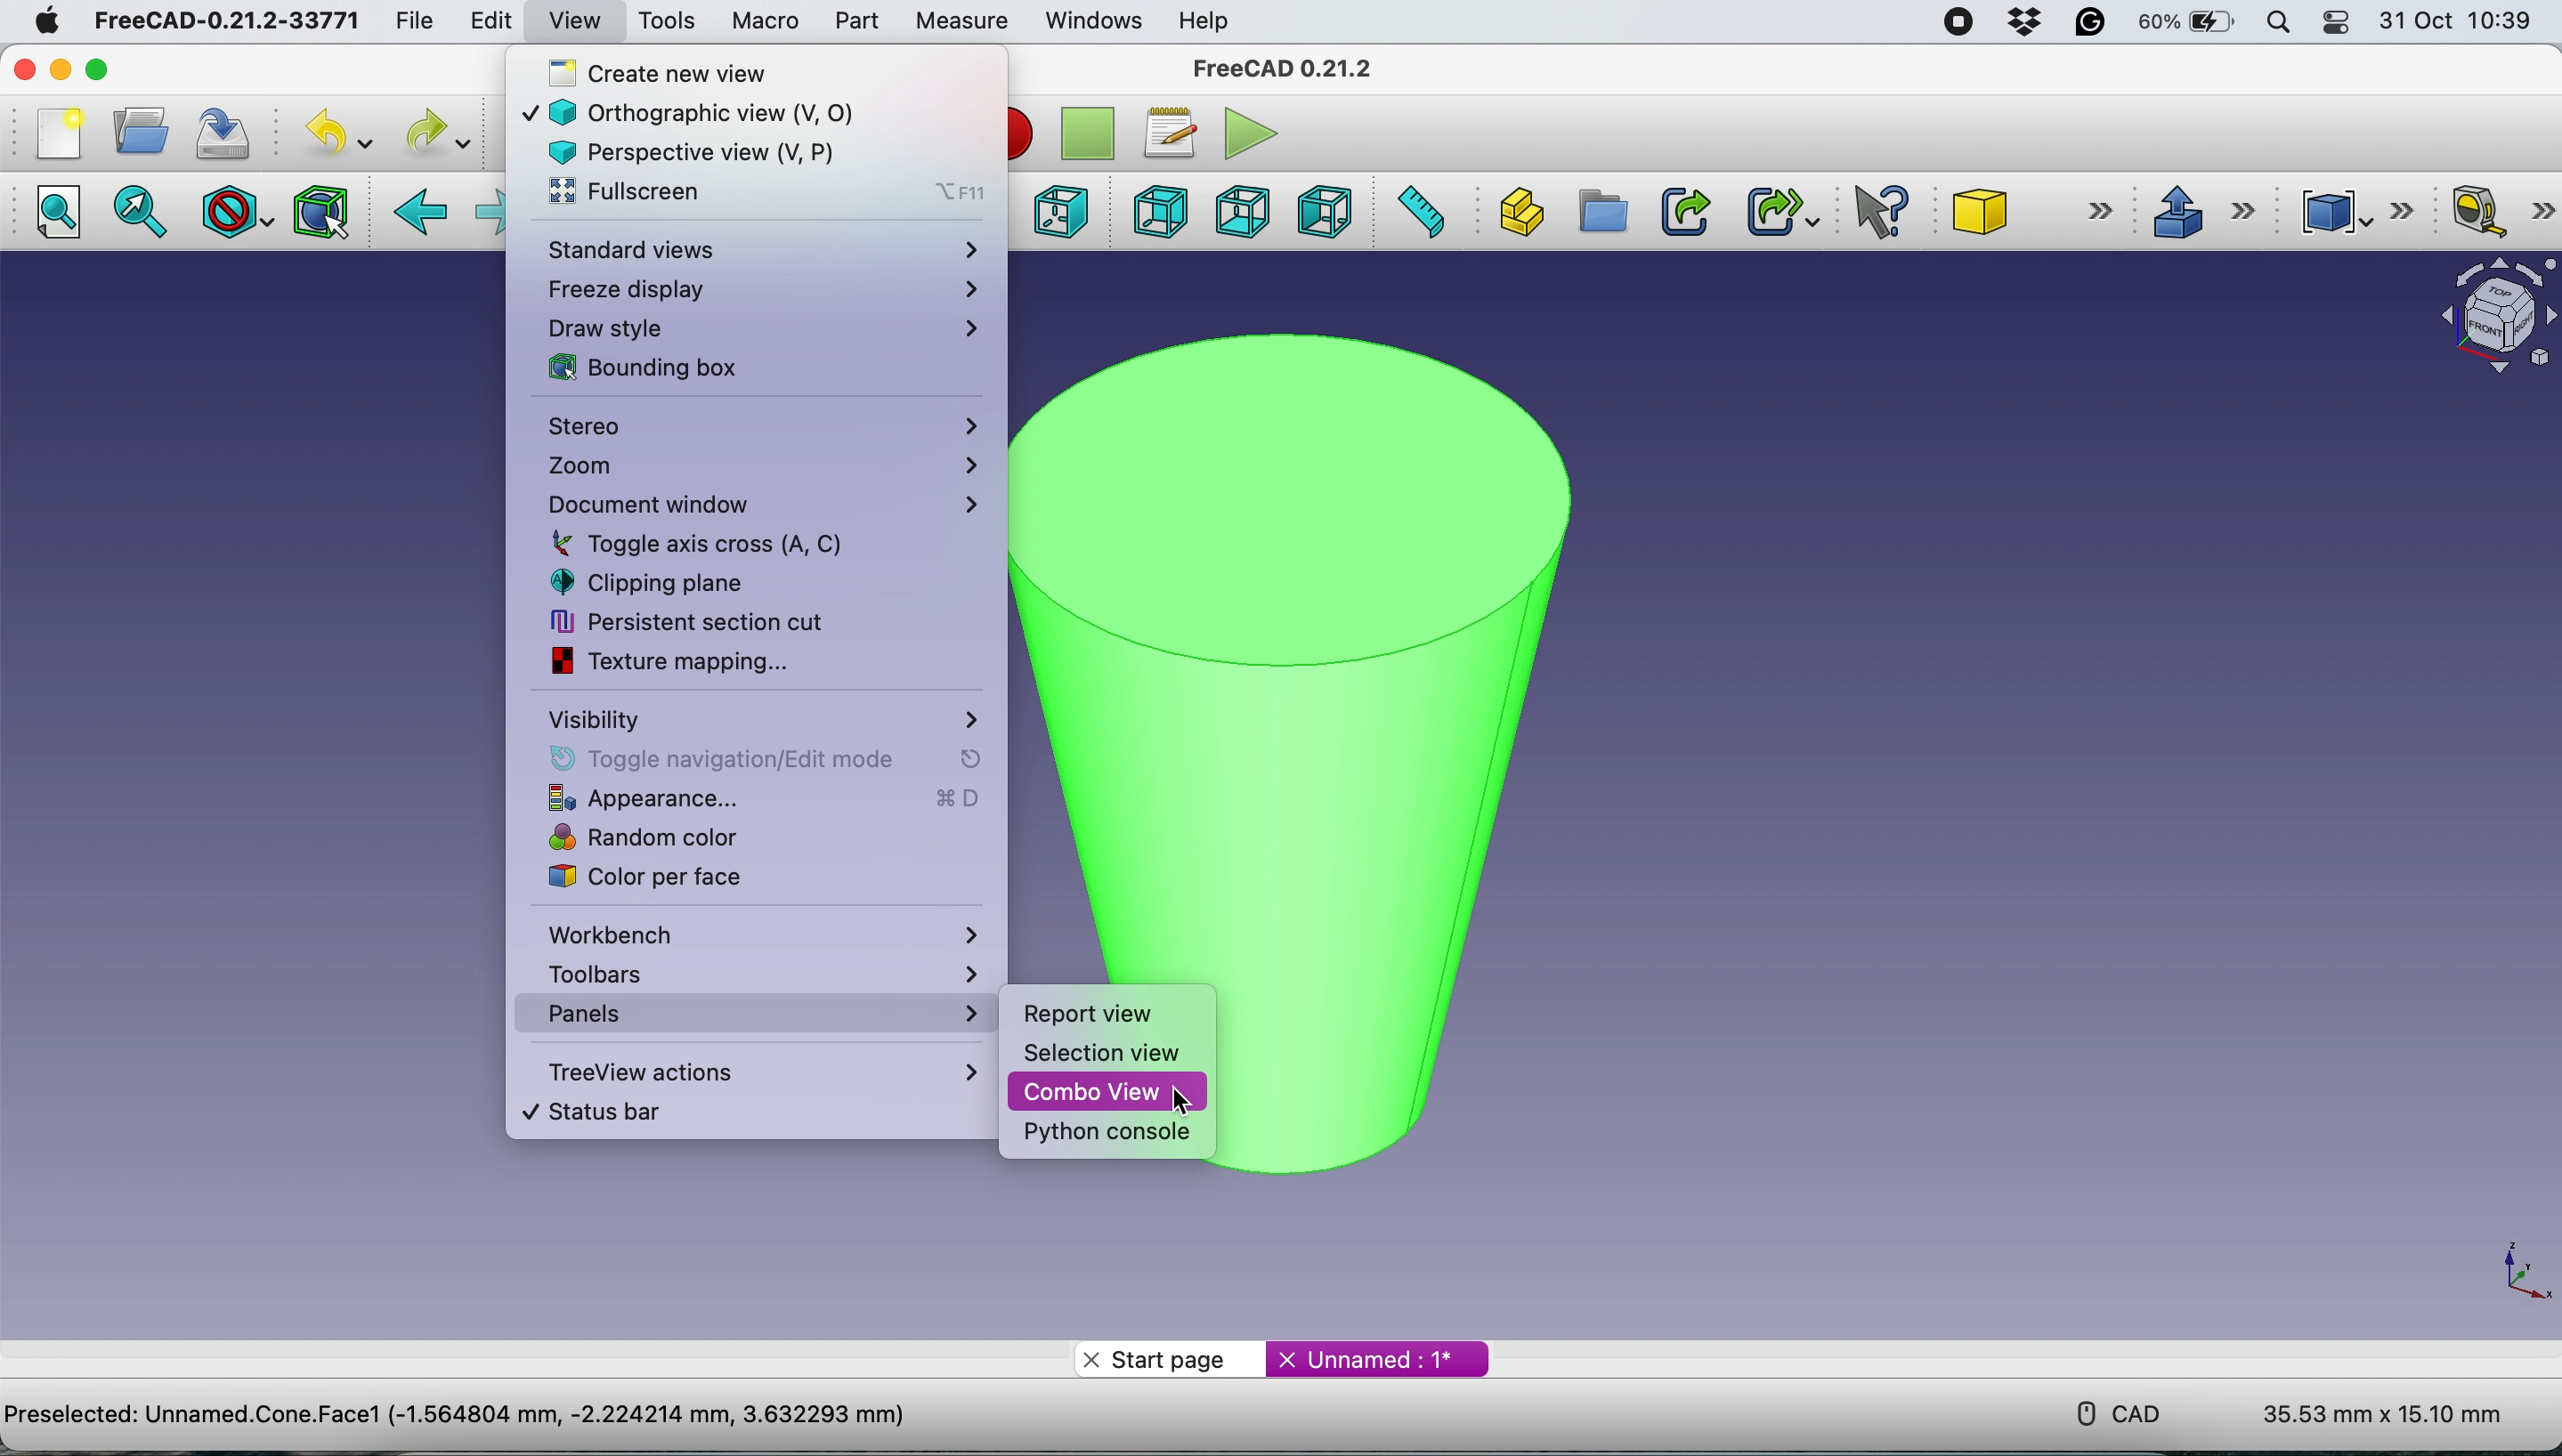 The image size is (2562, 1456). What do you see at coordinates (456, 1414) in the screenshot?
I see `preselected: unnamed.cone.face1 (-1.564804 mm, -2.224214 mm, 3.632293 mm)` at bounding box center [456, 1414].